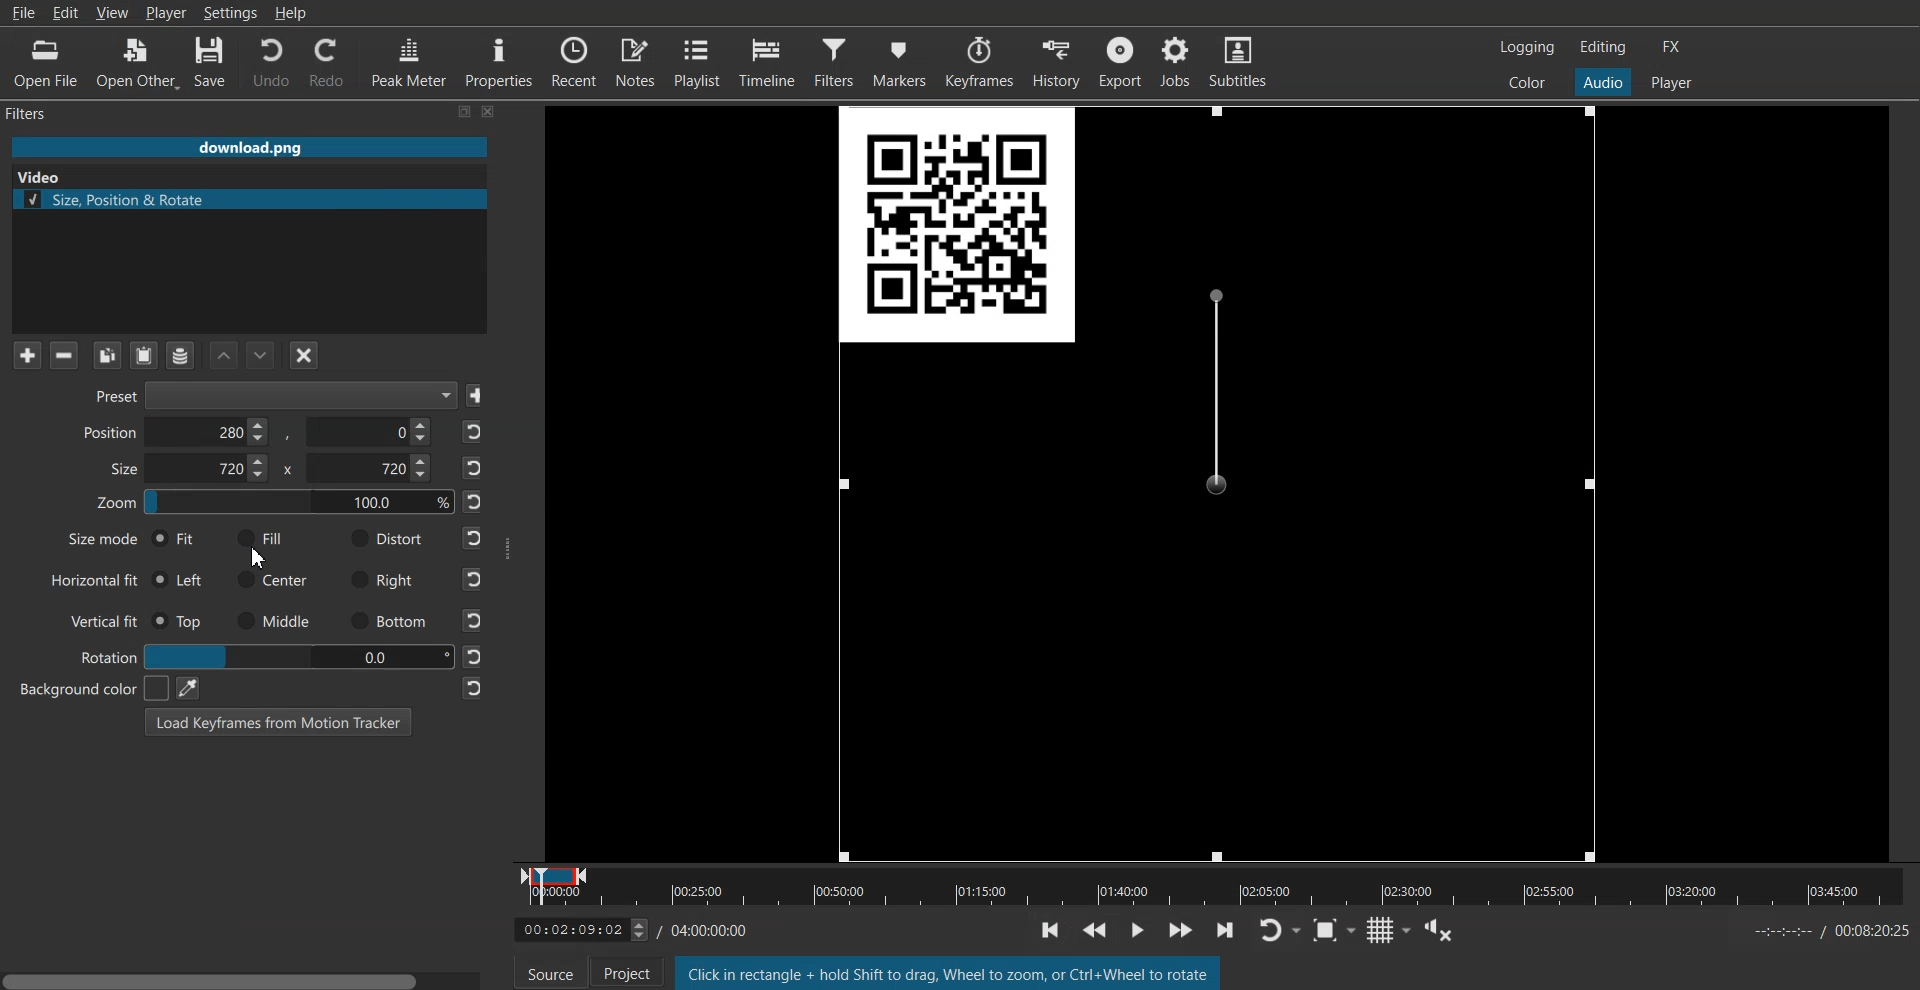  What do you see at coordinates (1184, 933) in the screenshot?
I see `Show the volume control` at bounding box center [1184, 933].